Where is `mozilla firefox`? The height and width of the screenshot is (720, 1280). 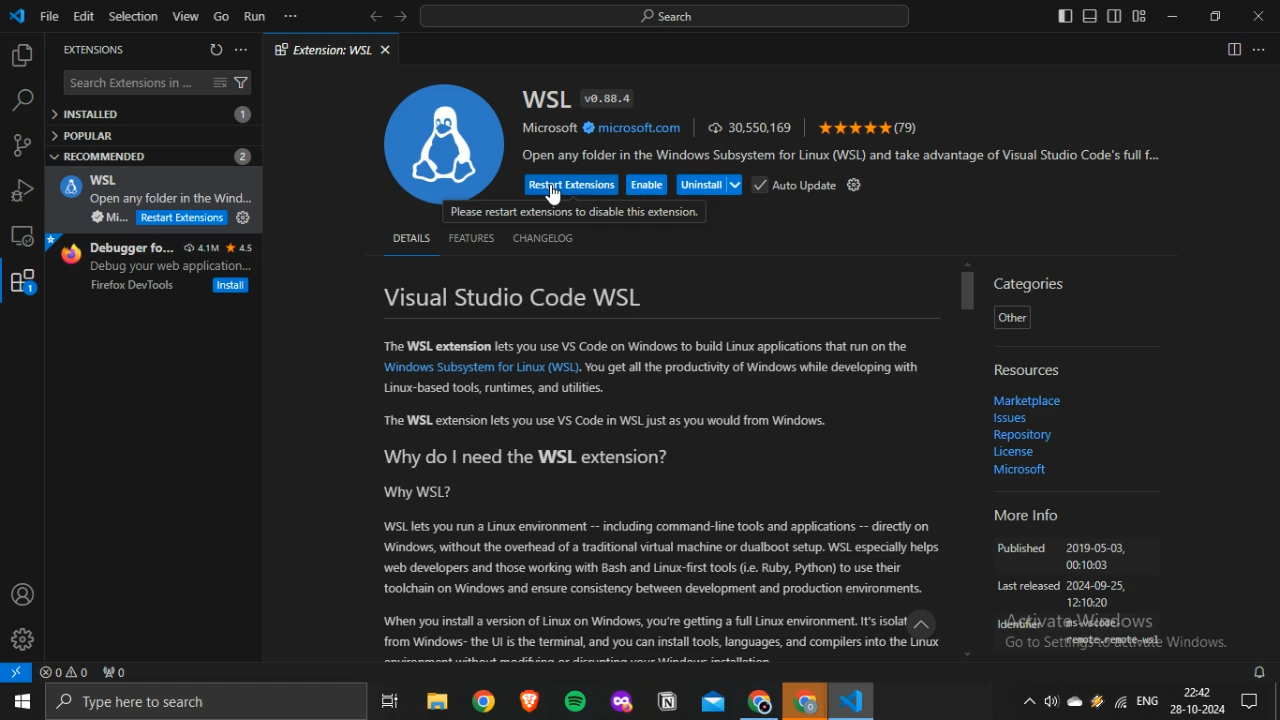 mozilla firefox is located at coordinates (622, 700).